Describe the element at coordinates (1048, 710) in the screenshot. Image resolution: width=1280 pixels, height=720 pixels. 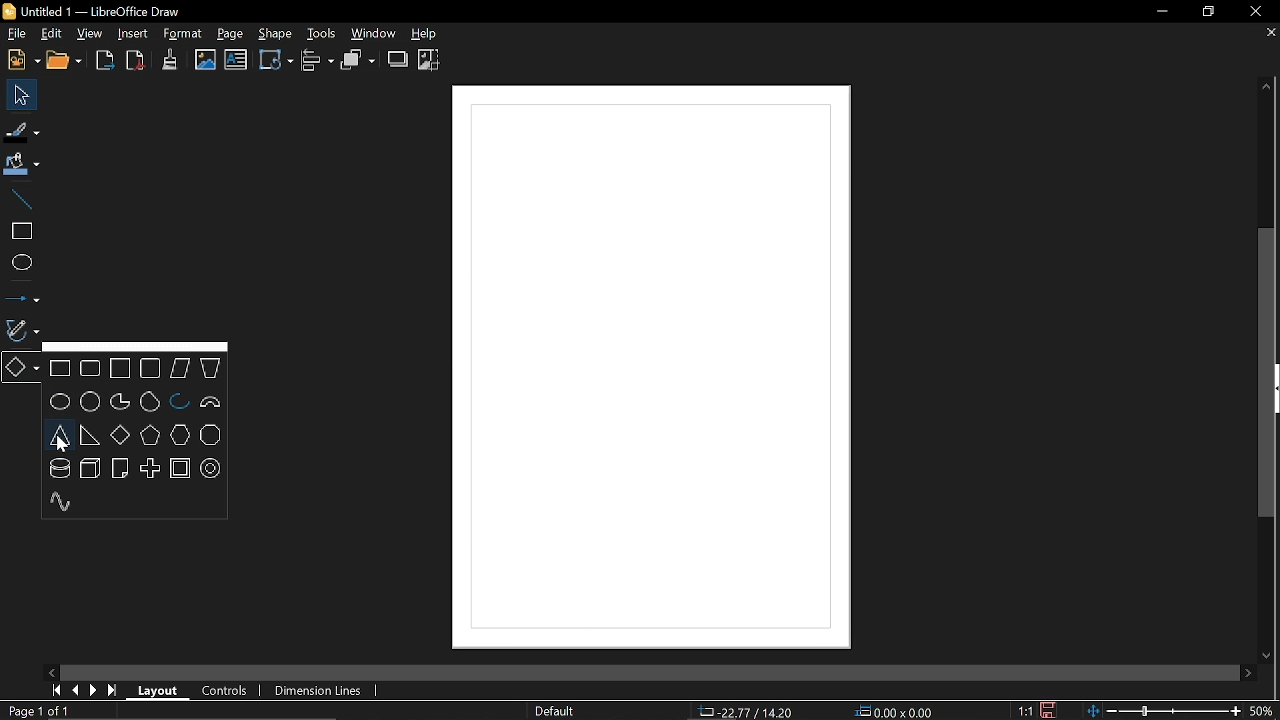
I see `Save` at that location.